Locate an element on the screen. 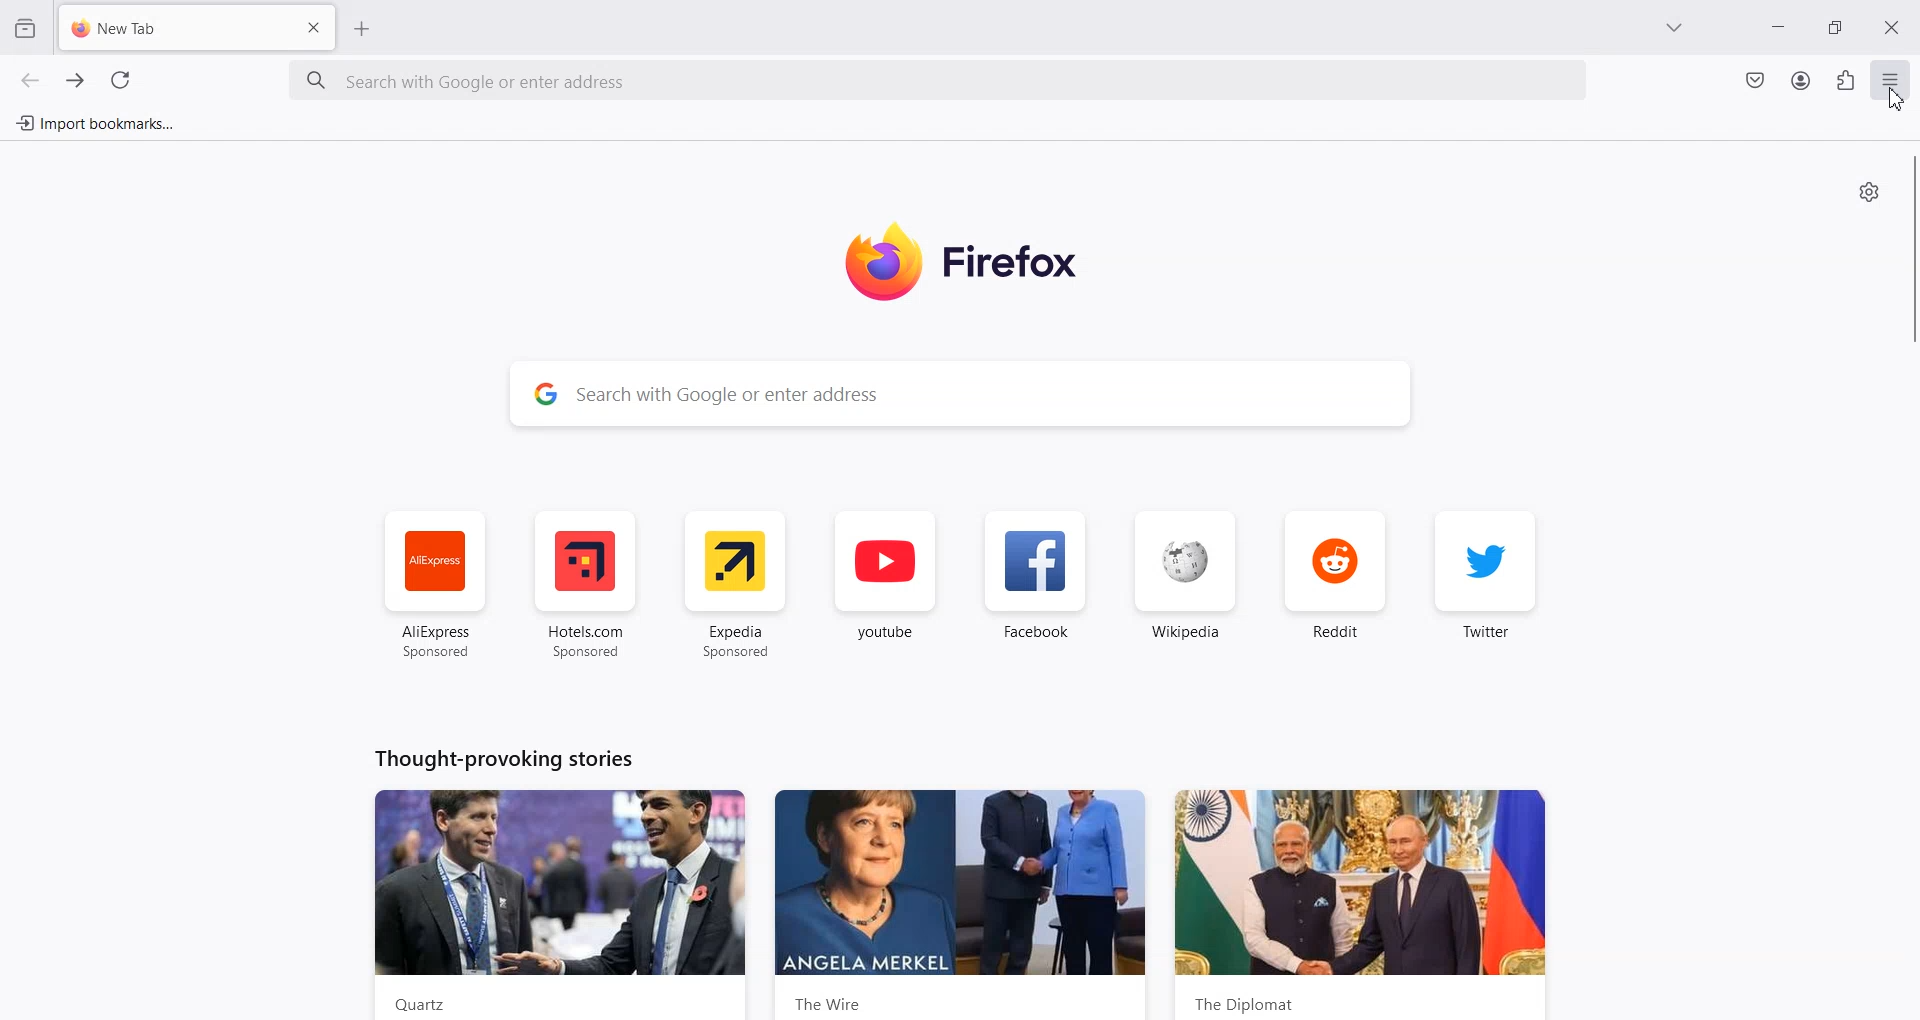  Text is located at coordinates (496, 758).